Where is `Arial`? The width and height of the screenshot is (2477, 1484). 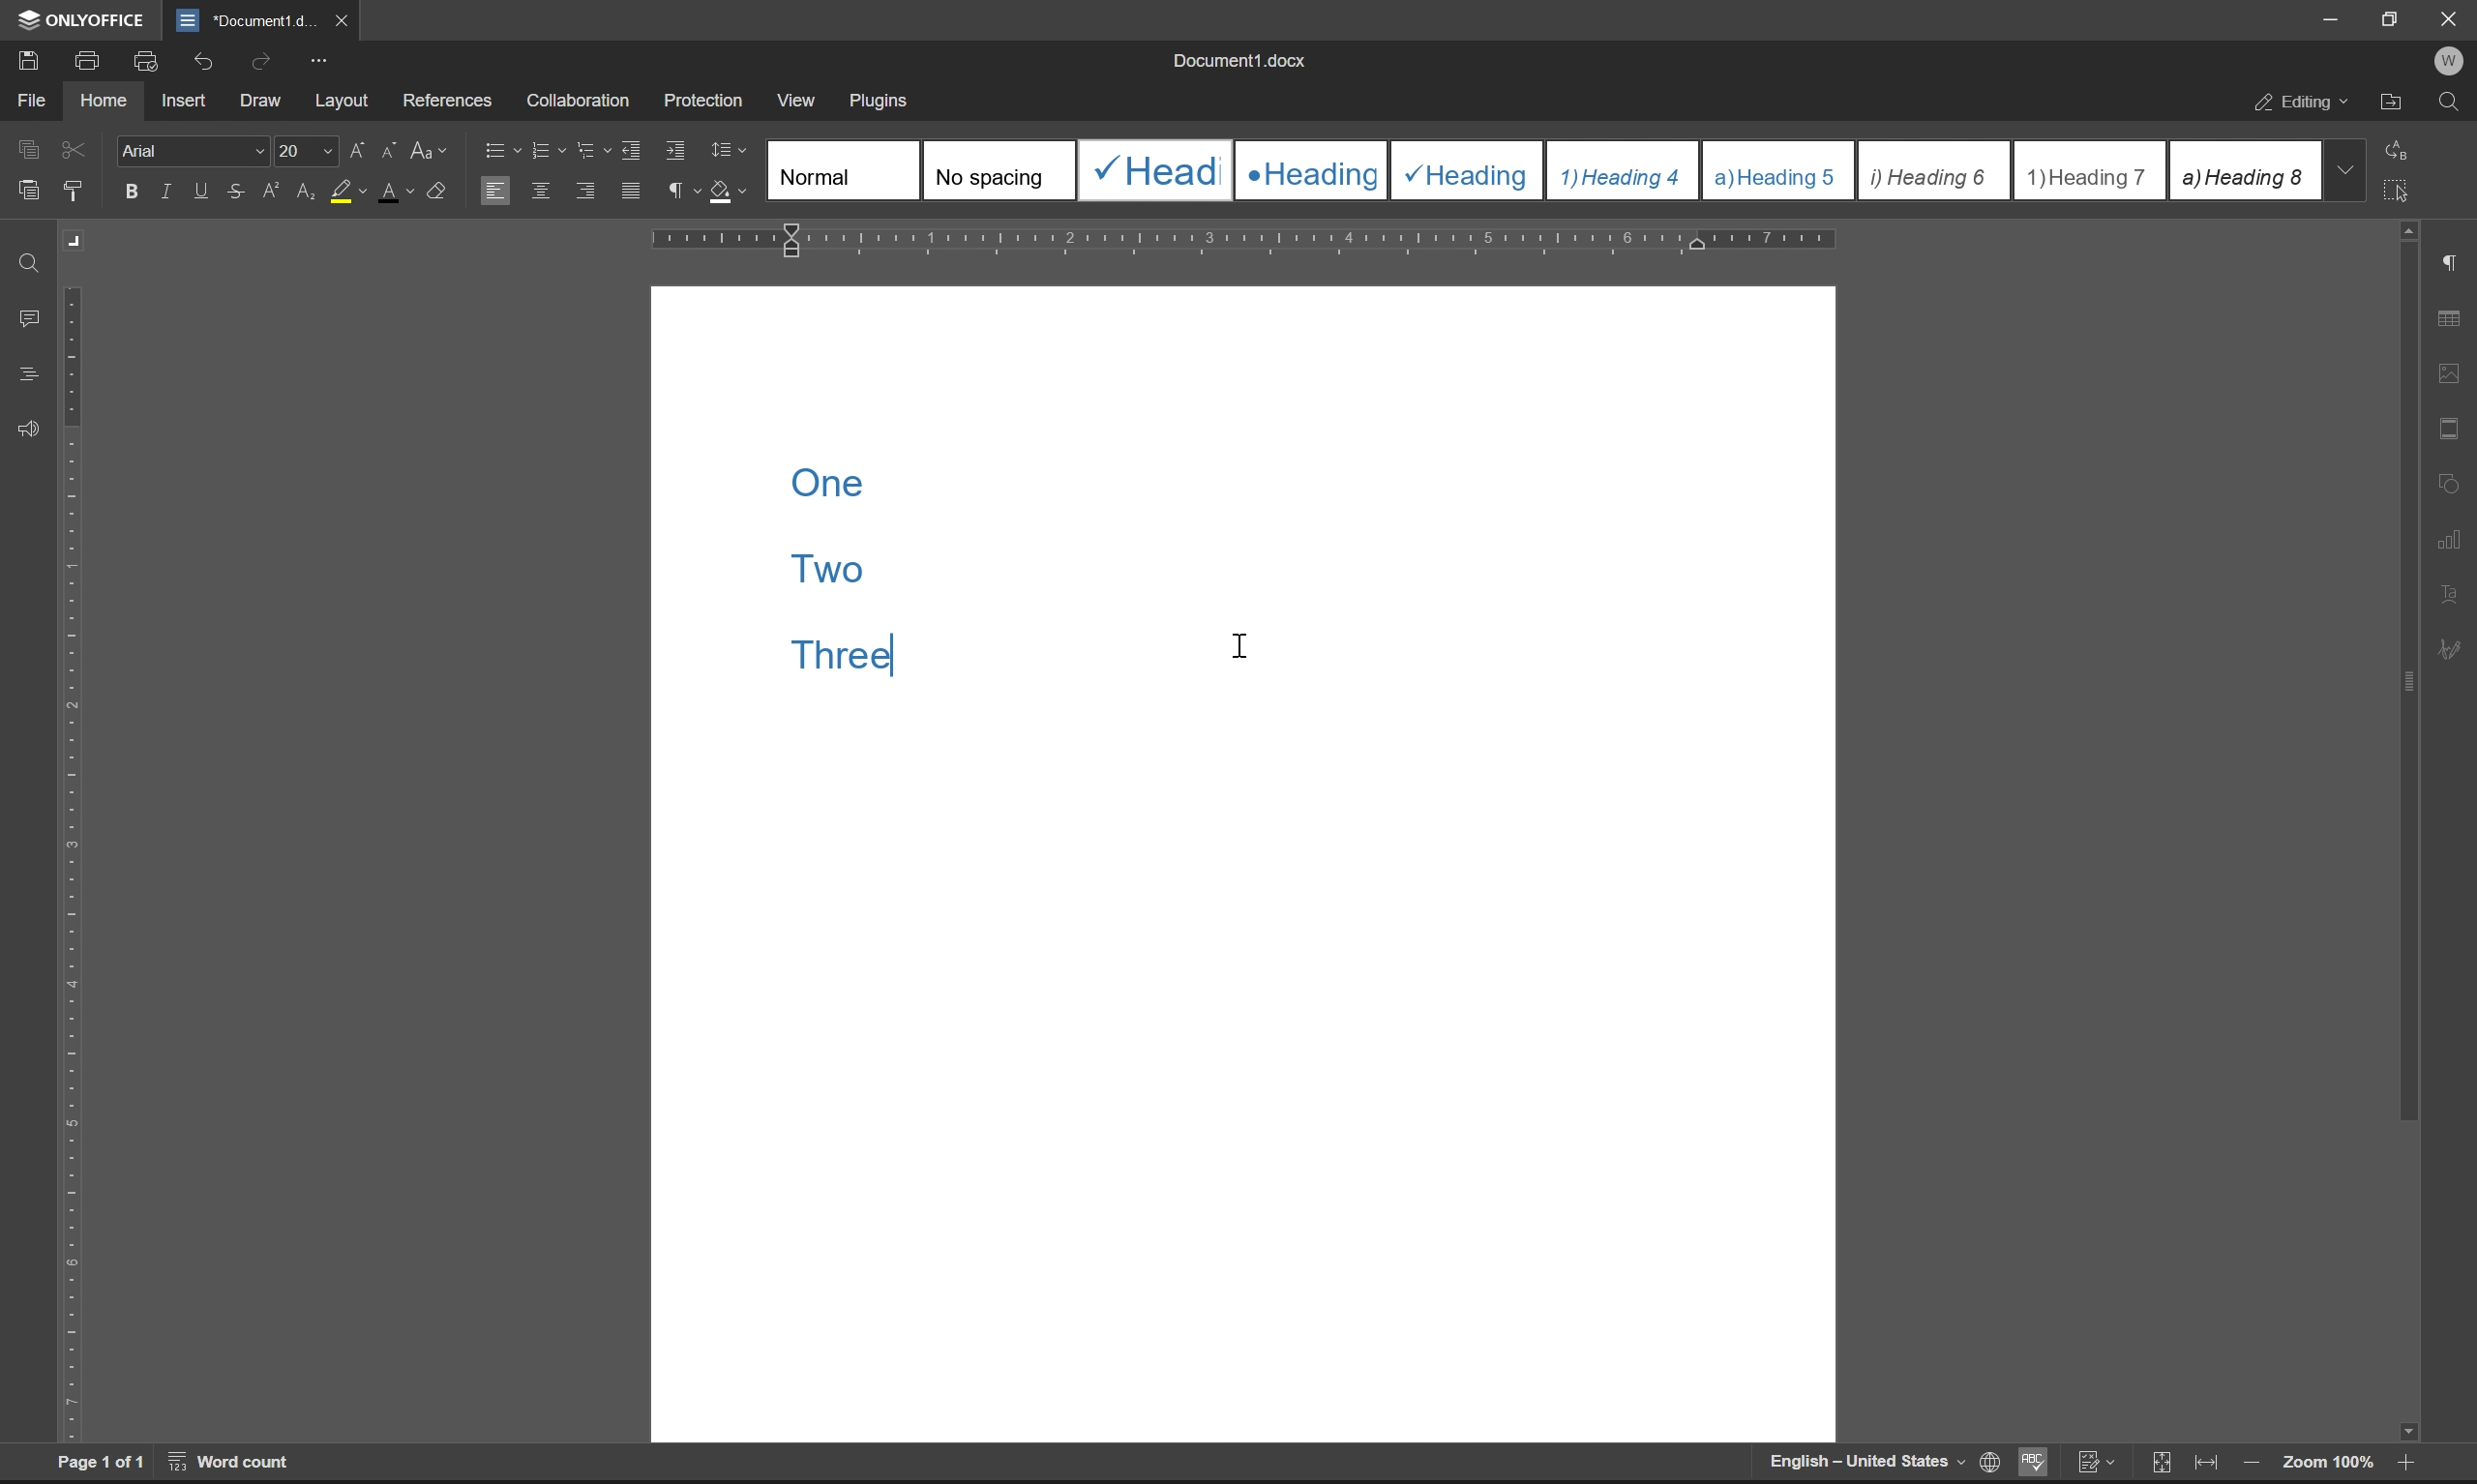
Arial is located at coordinates (190, 149).